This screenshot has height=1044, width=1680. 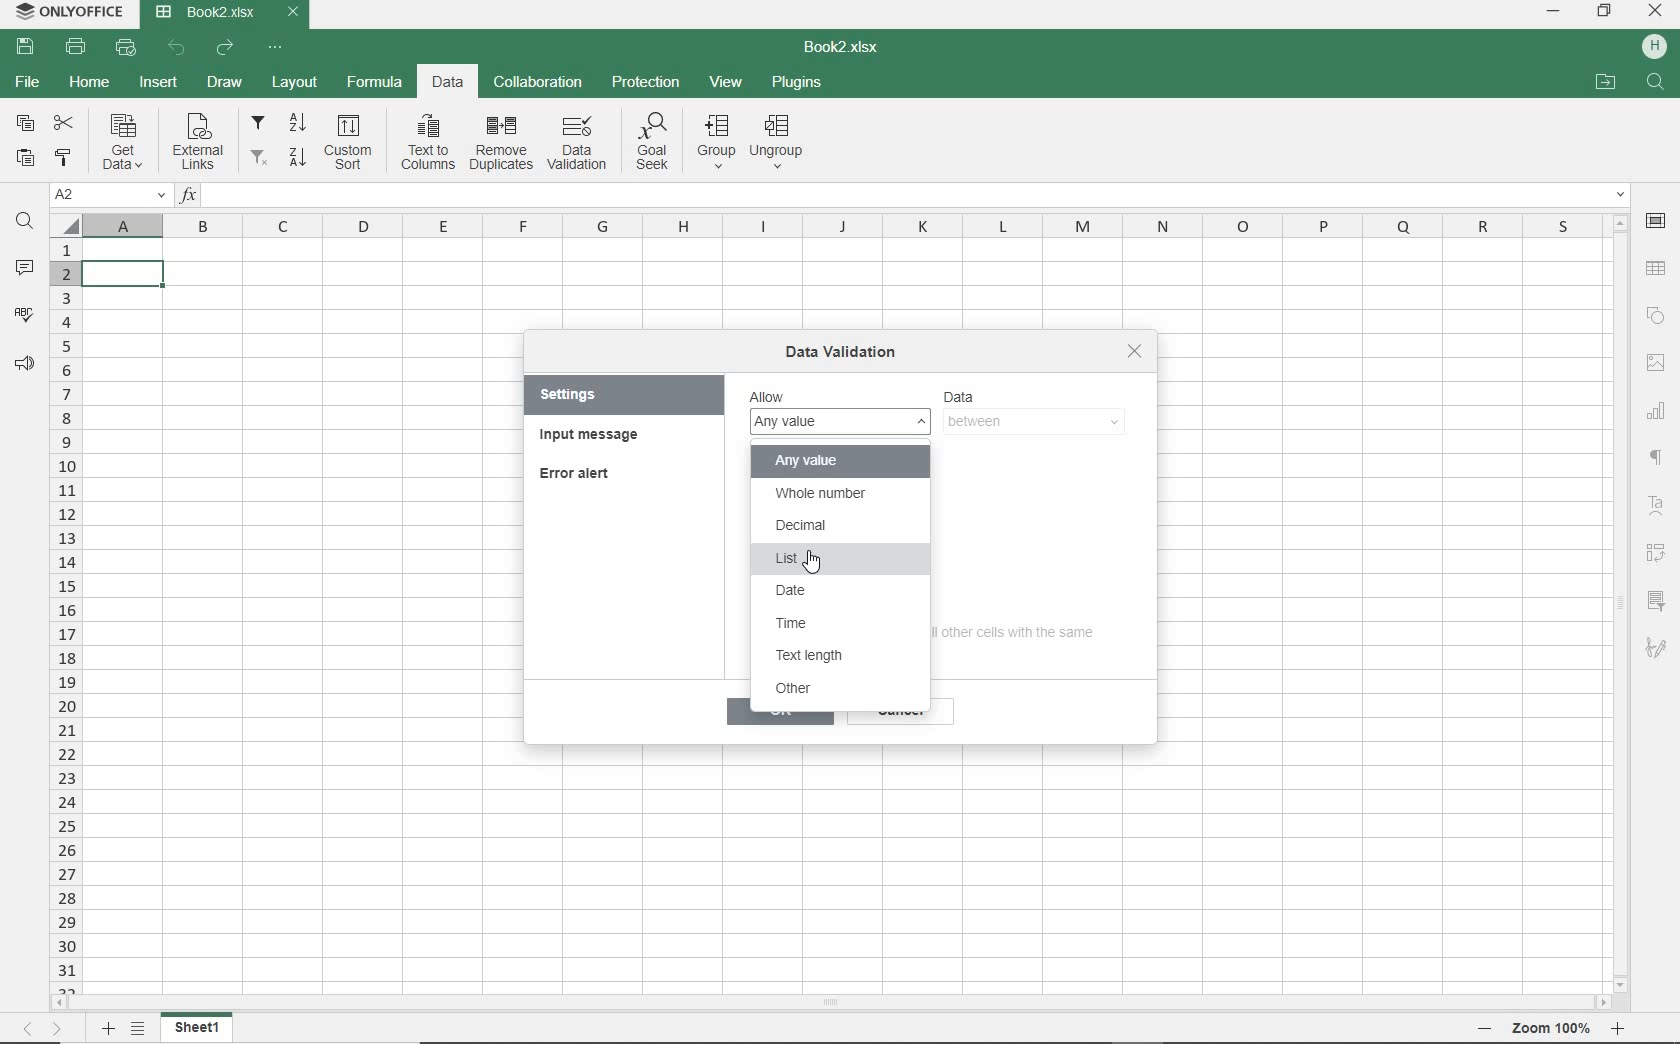 I want to click on remove duplicates, so click(x=503, y=139).